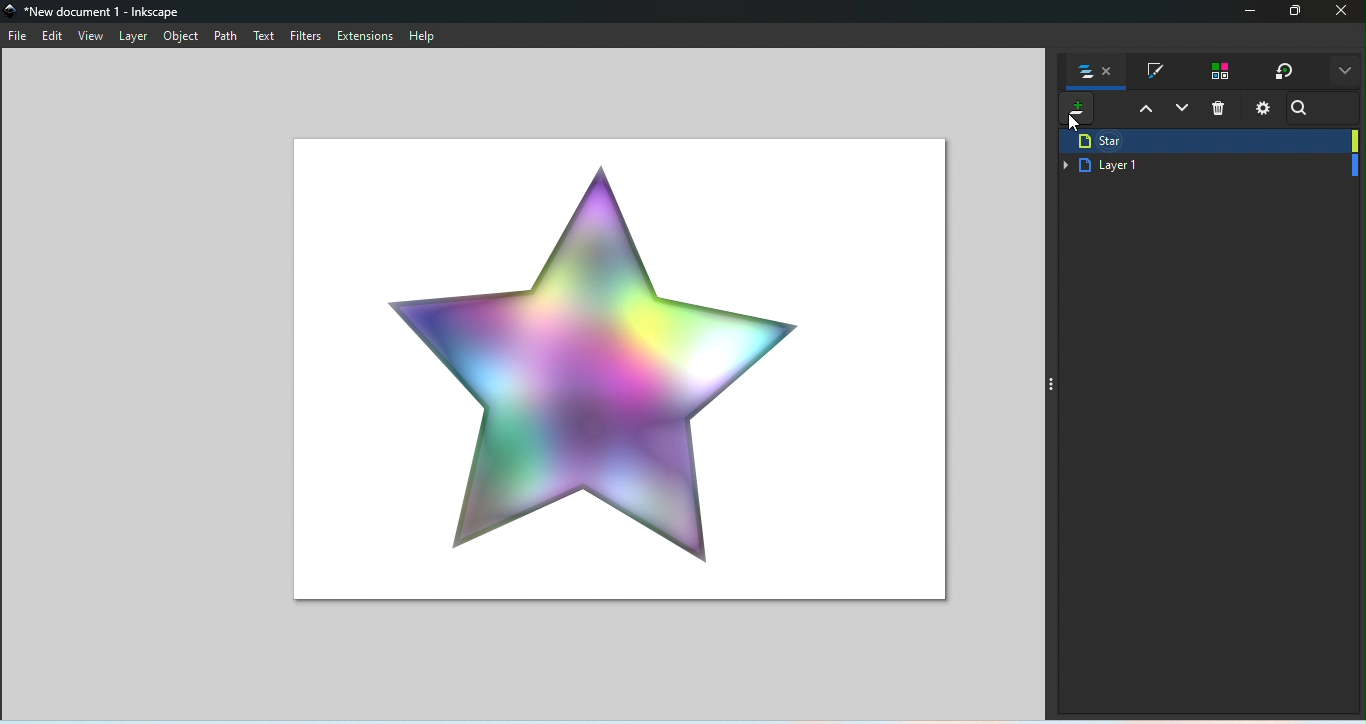 The height and width of the screenshot is (724, 1366). I want to click on cursor, so click(1068, 125).